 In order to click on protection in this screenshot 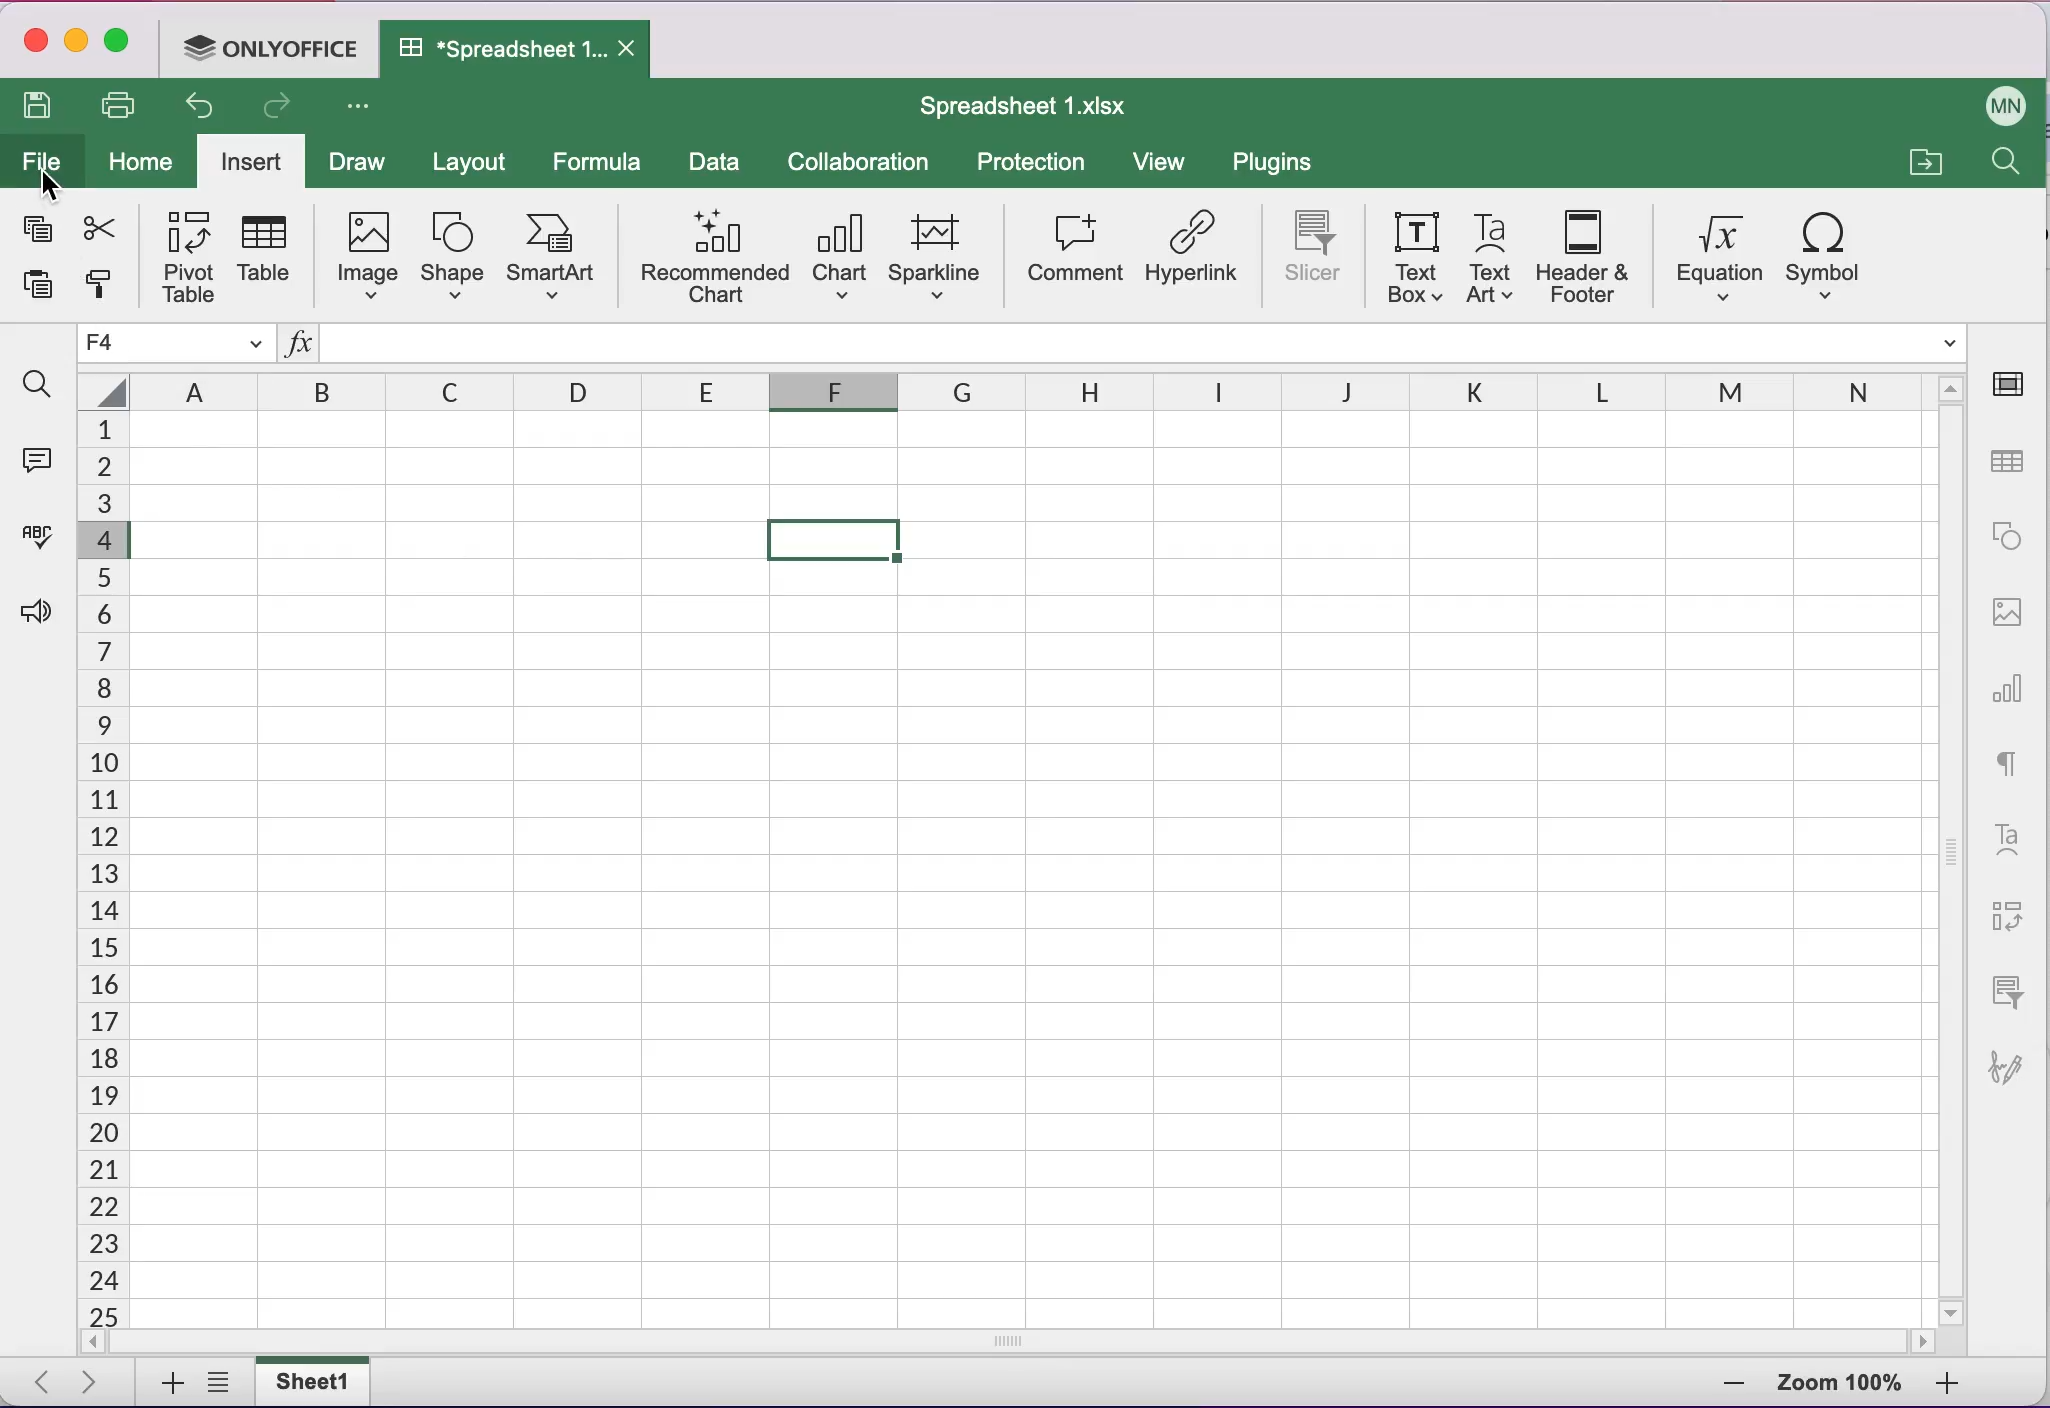, I will do `click(1037, 163)`.